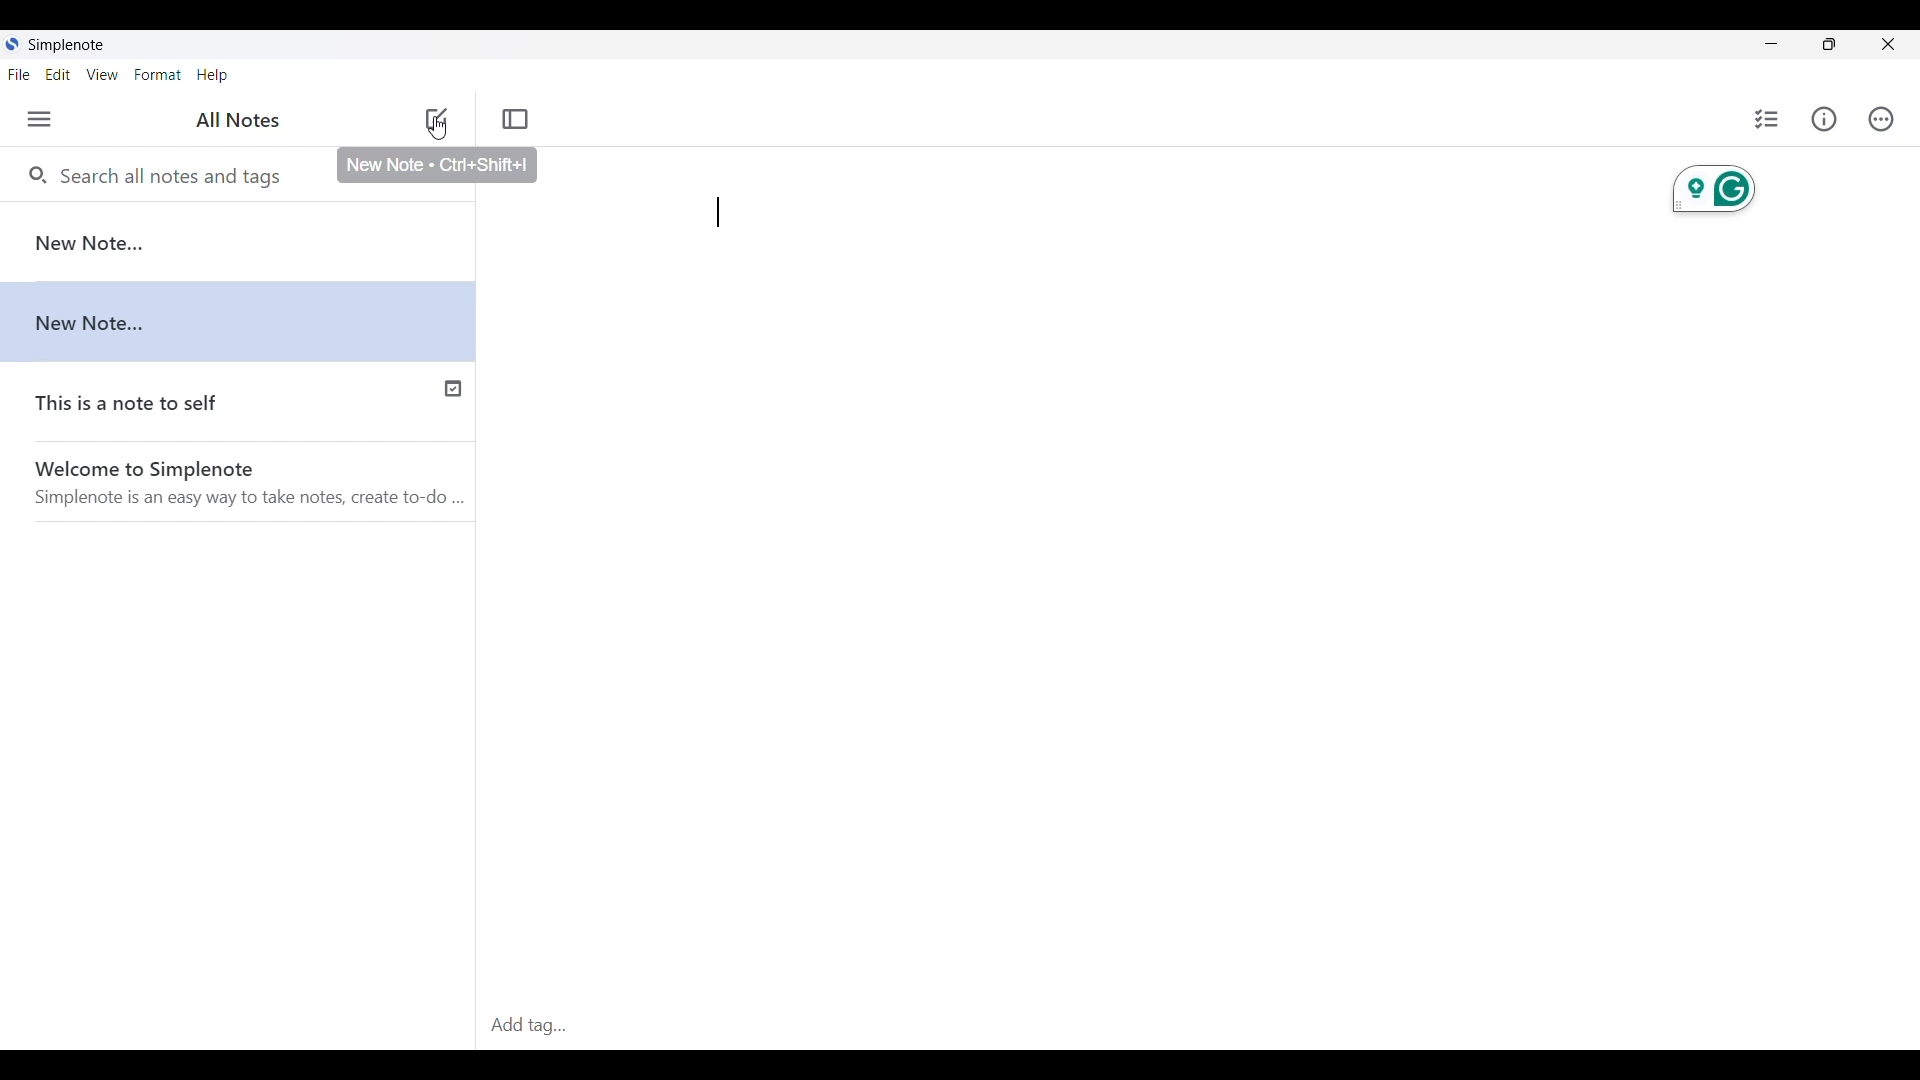  Describe the element at coordinates (724, 212) in the screenshot. I see `Text curosor` at that location.